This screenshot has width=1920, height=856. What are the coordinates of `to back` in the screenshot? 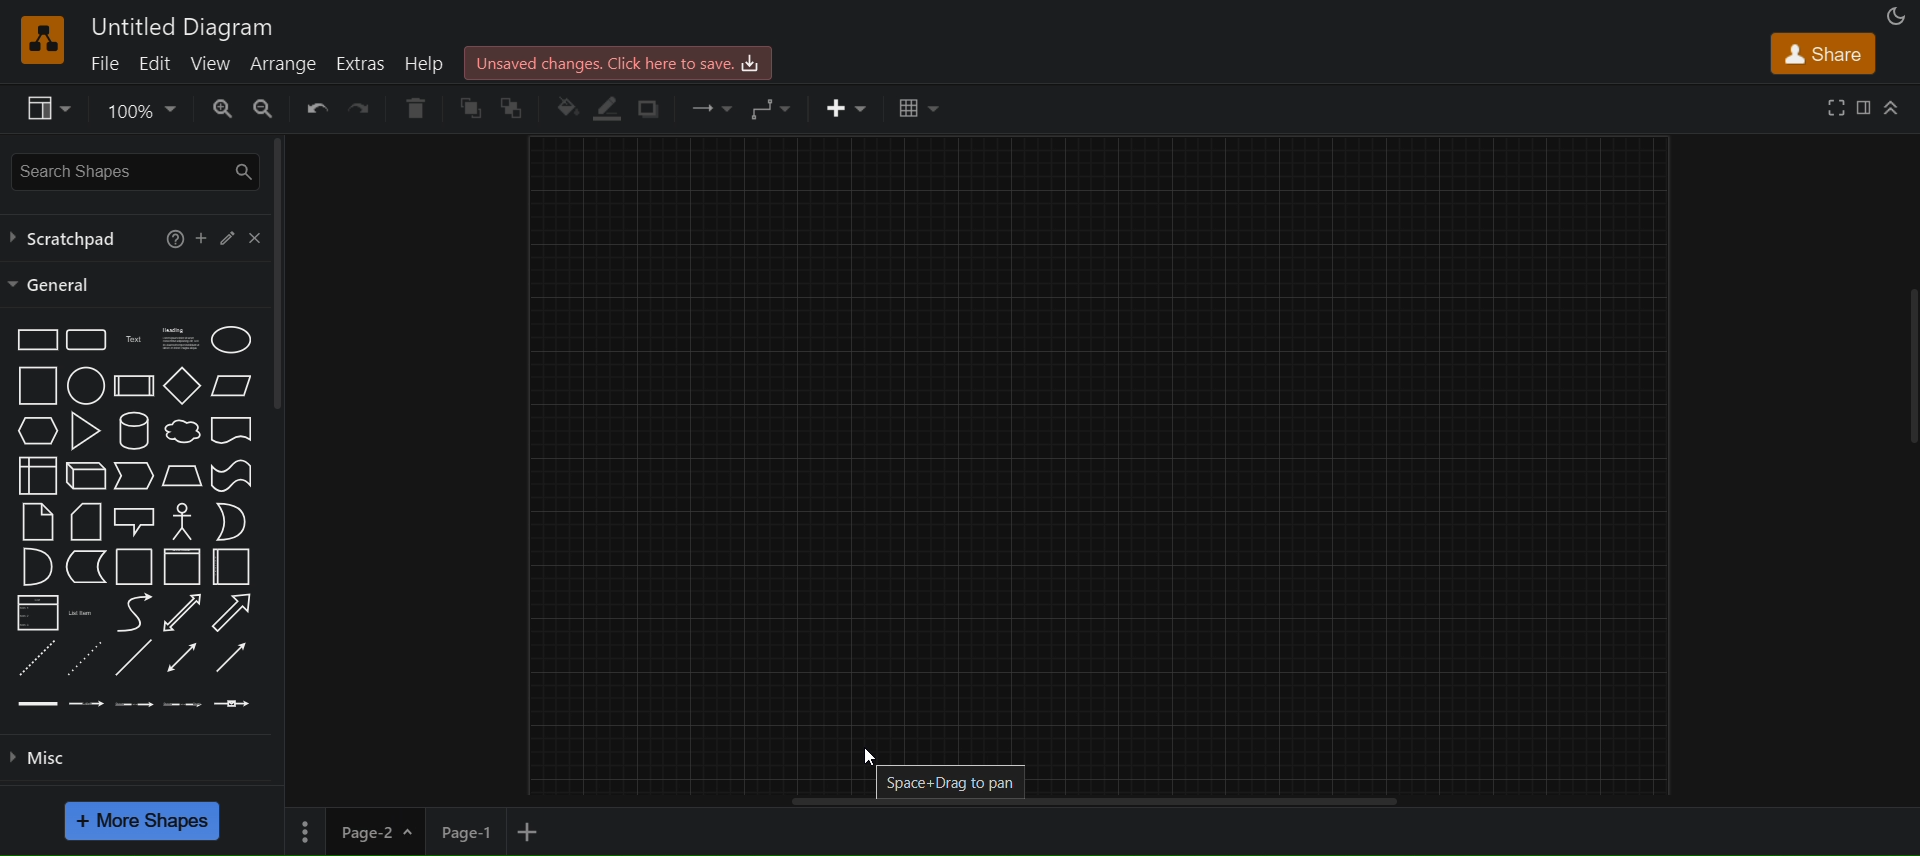 It's located at (517, 109).